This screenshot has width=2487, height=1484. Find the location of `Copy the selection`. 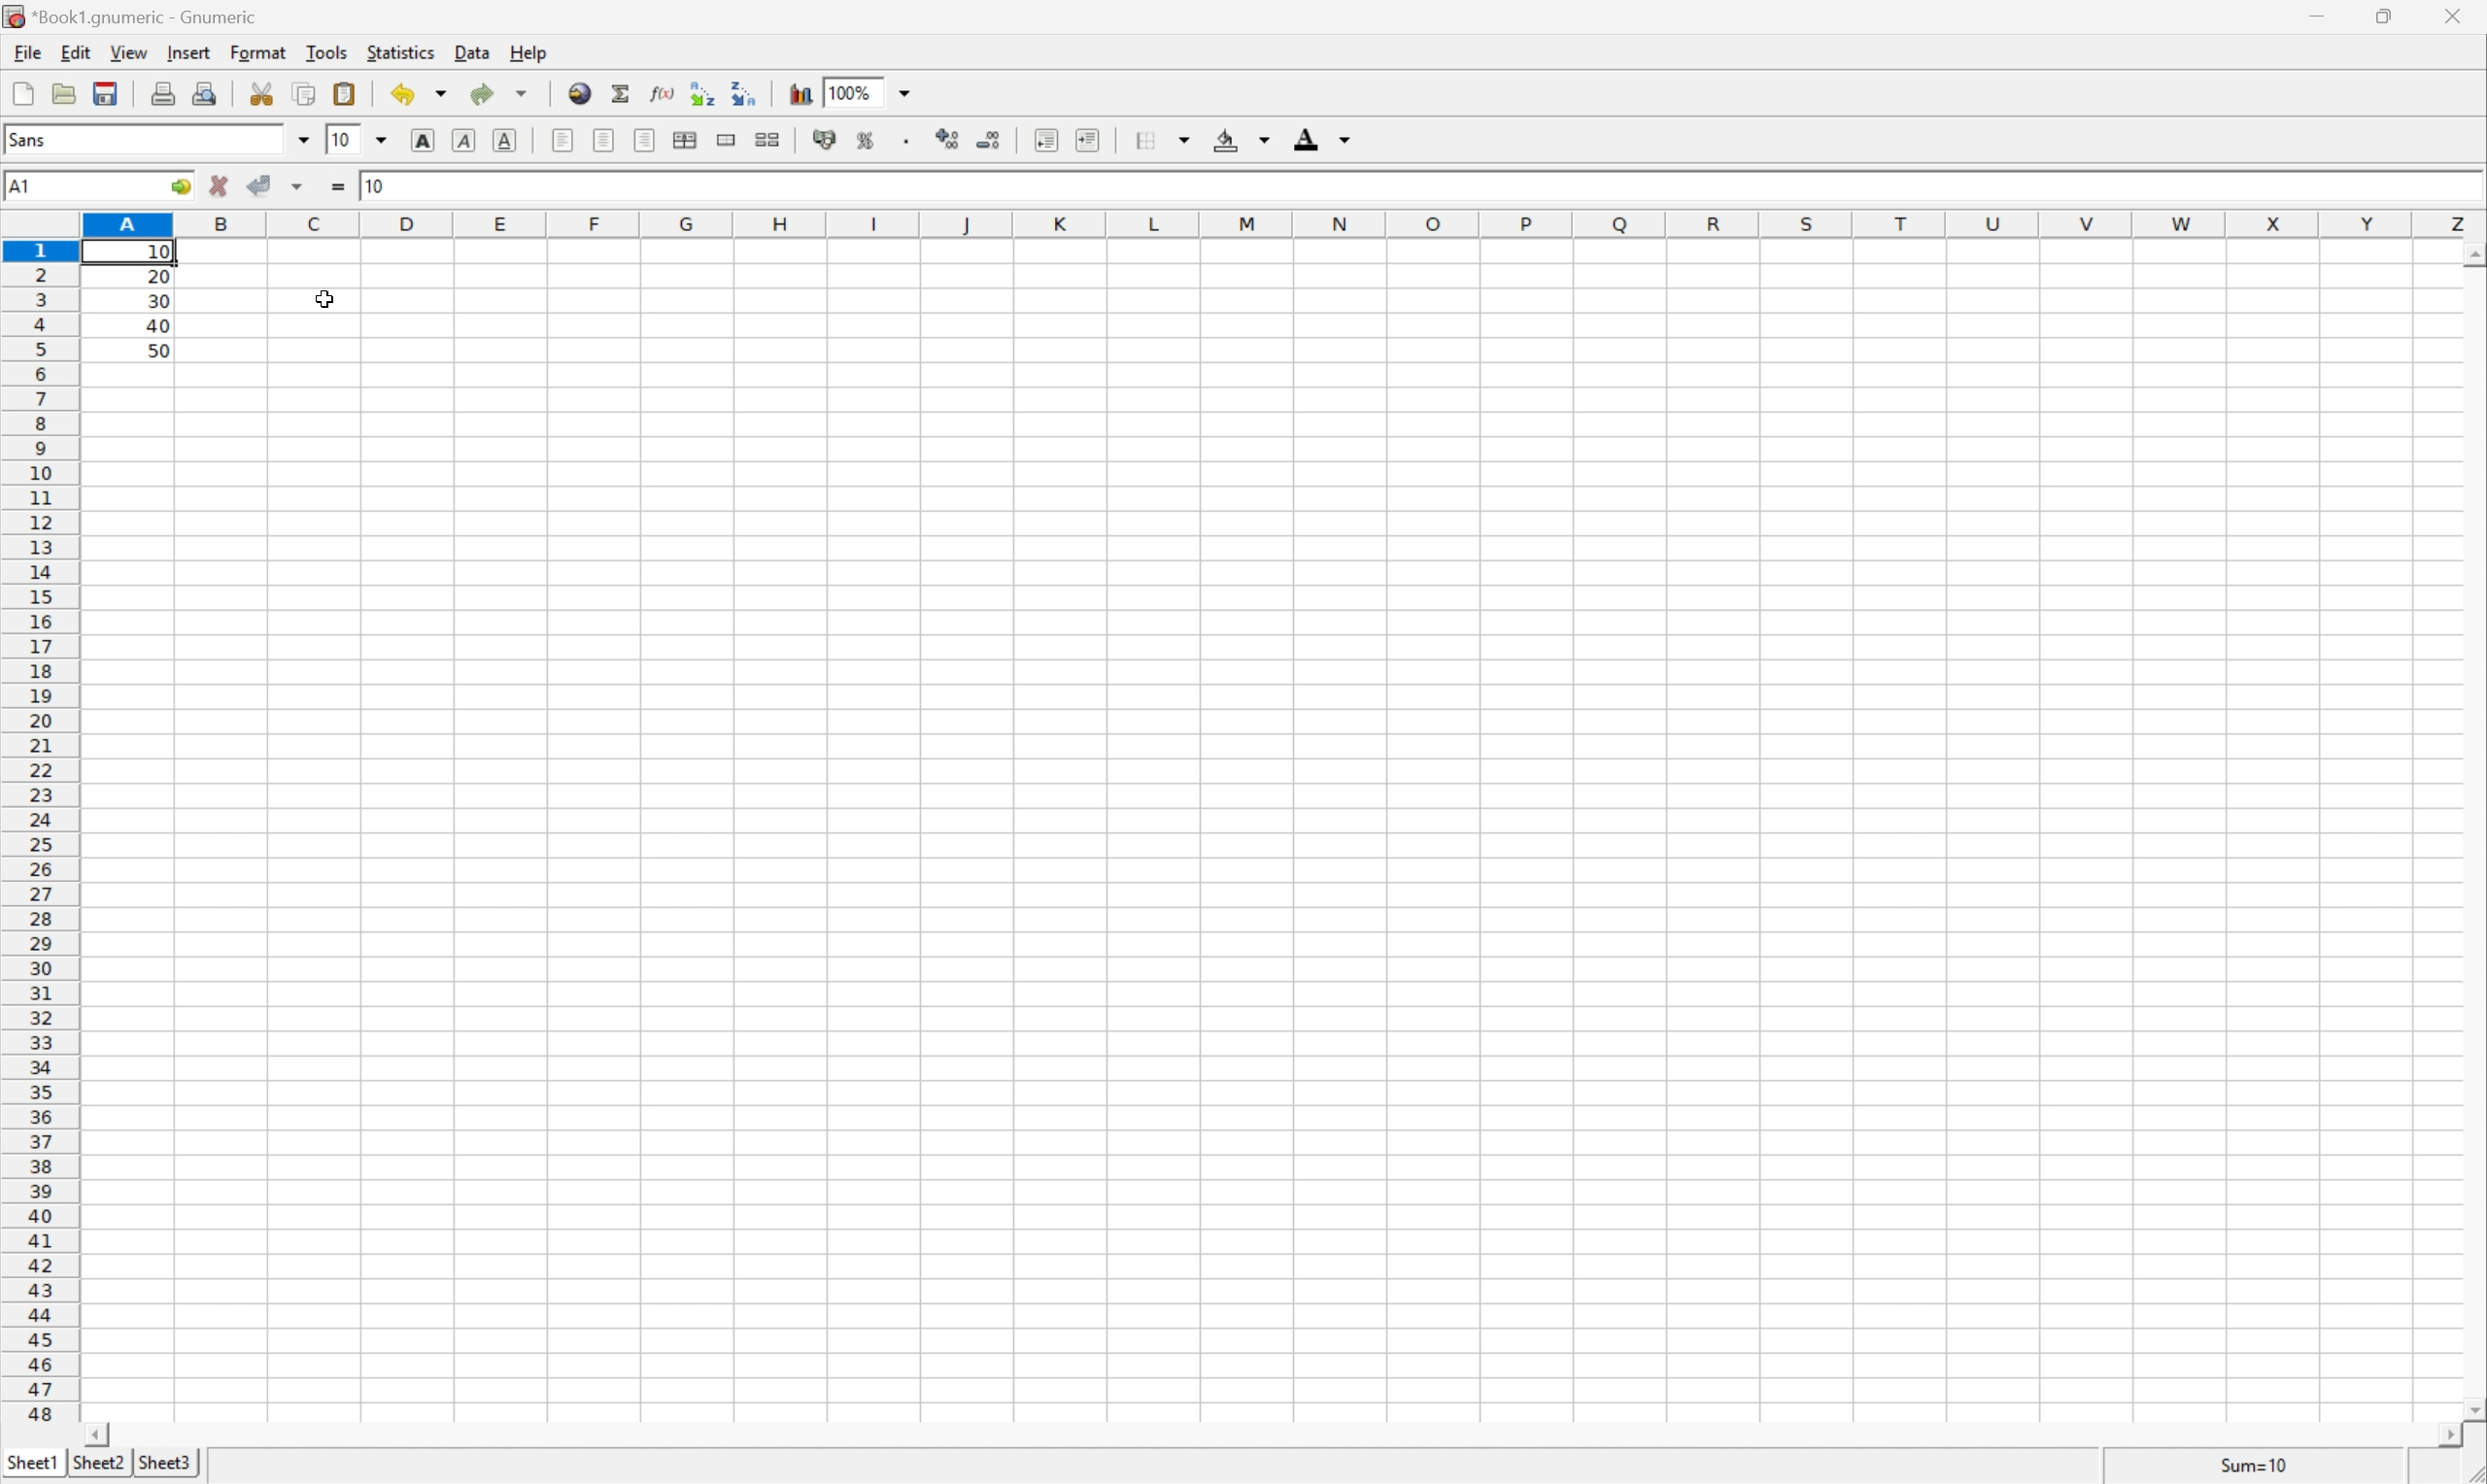

Copy the selection is located at coordinates (302, 96).